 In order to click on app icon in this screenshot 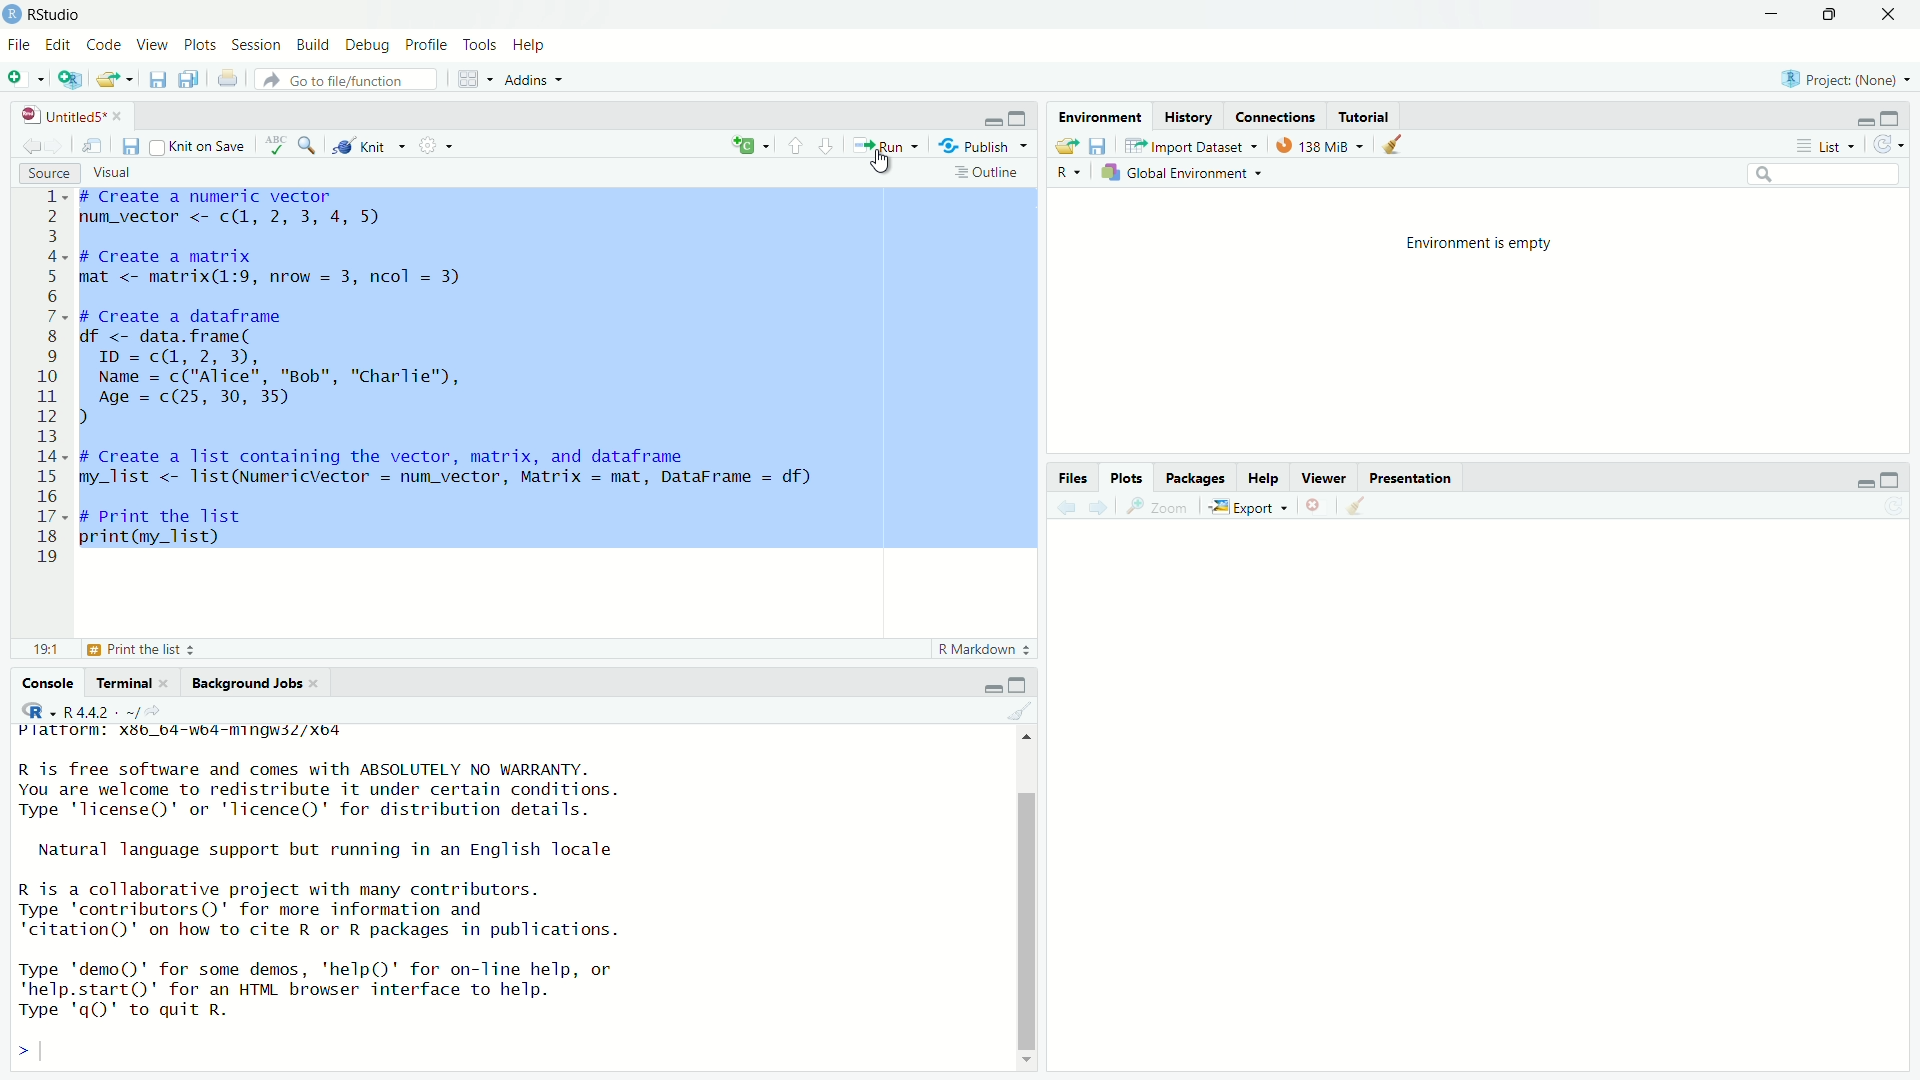, I will do `click(13, 13)`.